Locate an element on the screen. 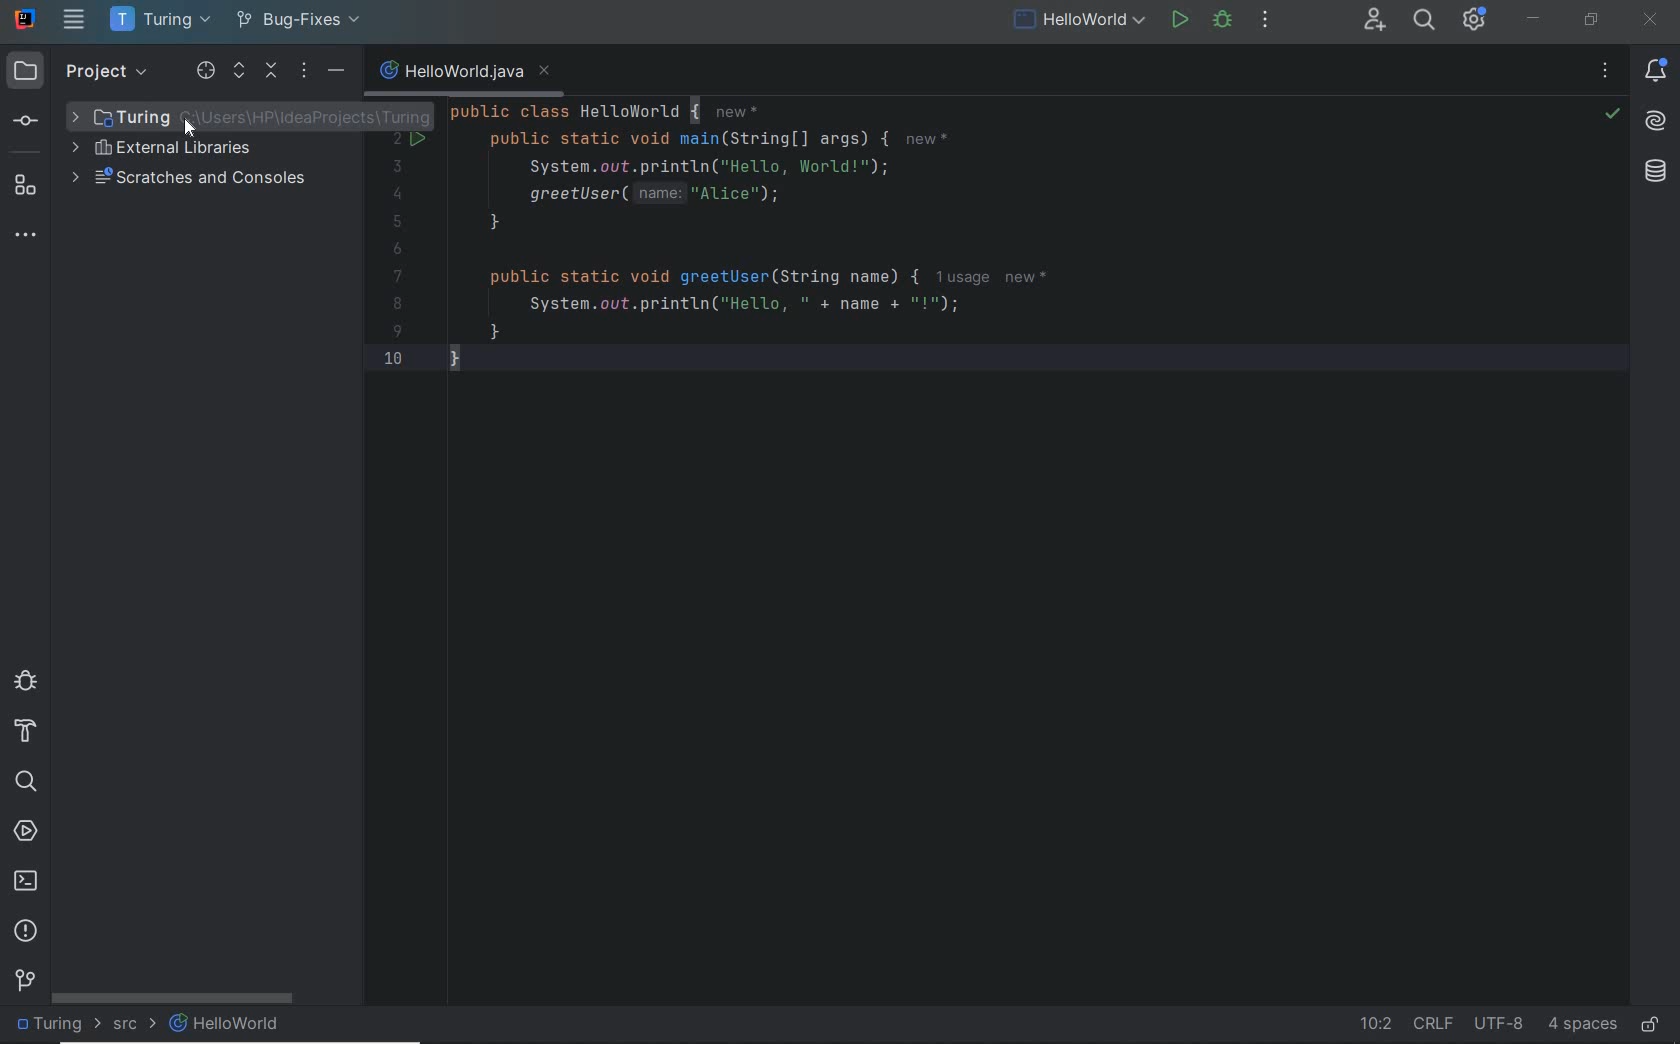  project is located at coordinates (78, 73).